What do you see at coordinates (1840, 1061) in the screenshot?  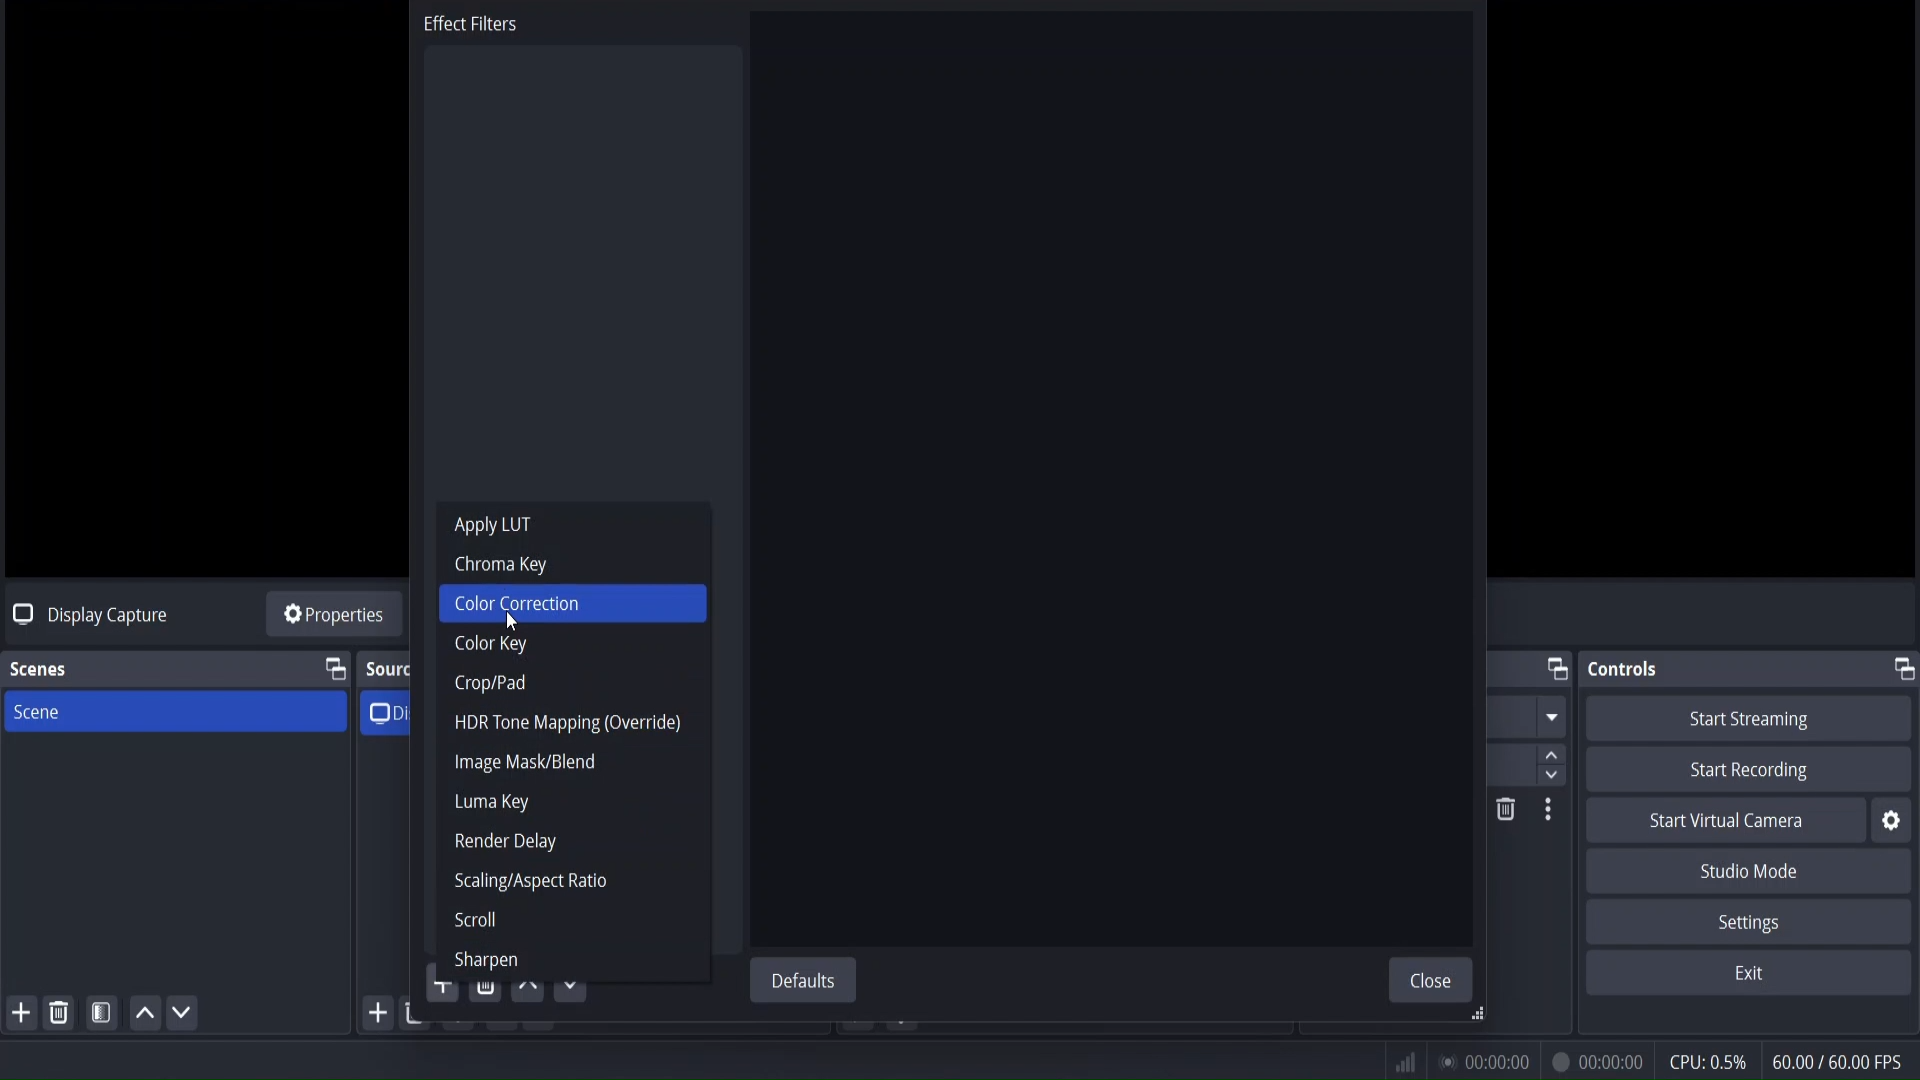 I see `fps` at bounding box center [1840, 1061].